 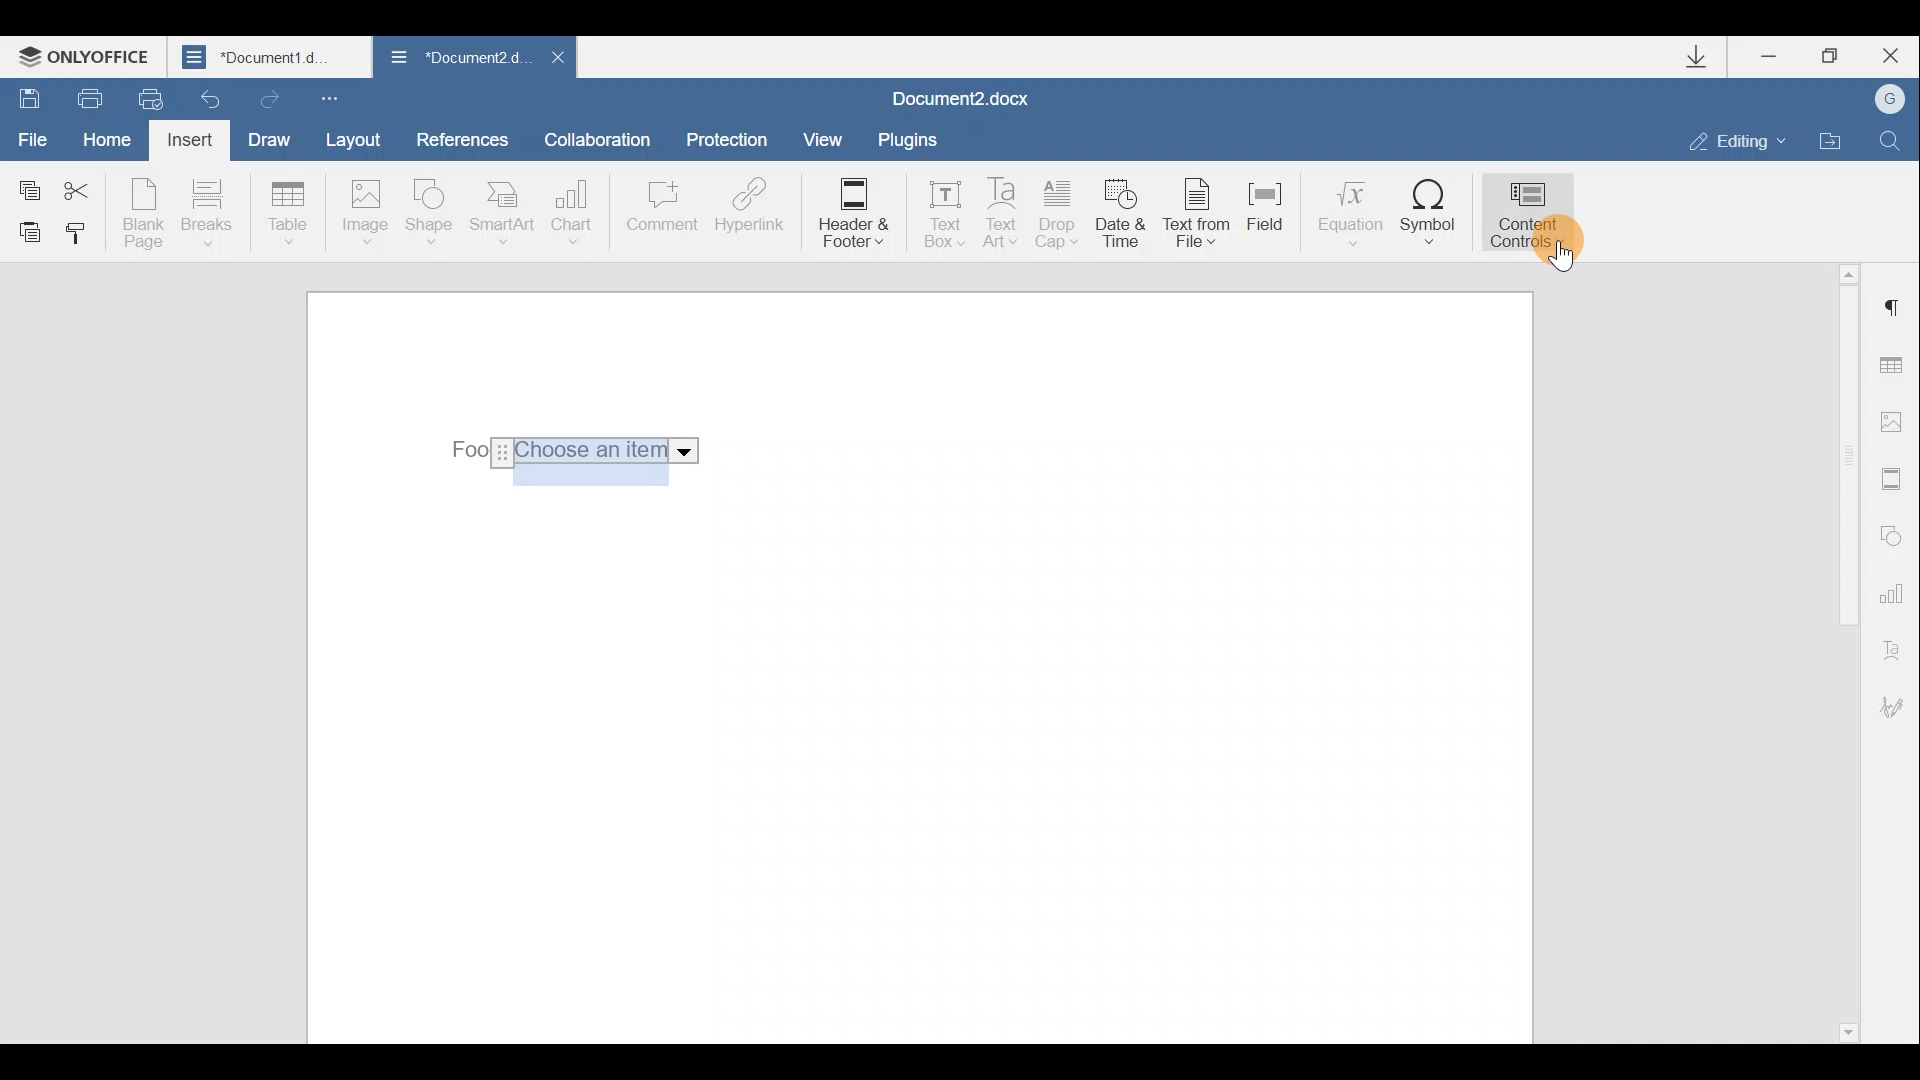 What do you see at coordinates (1202, 215) in the screenshot?
I see `Text from file` at bounding box center [1202, 215].